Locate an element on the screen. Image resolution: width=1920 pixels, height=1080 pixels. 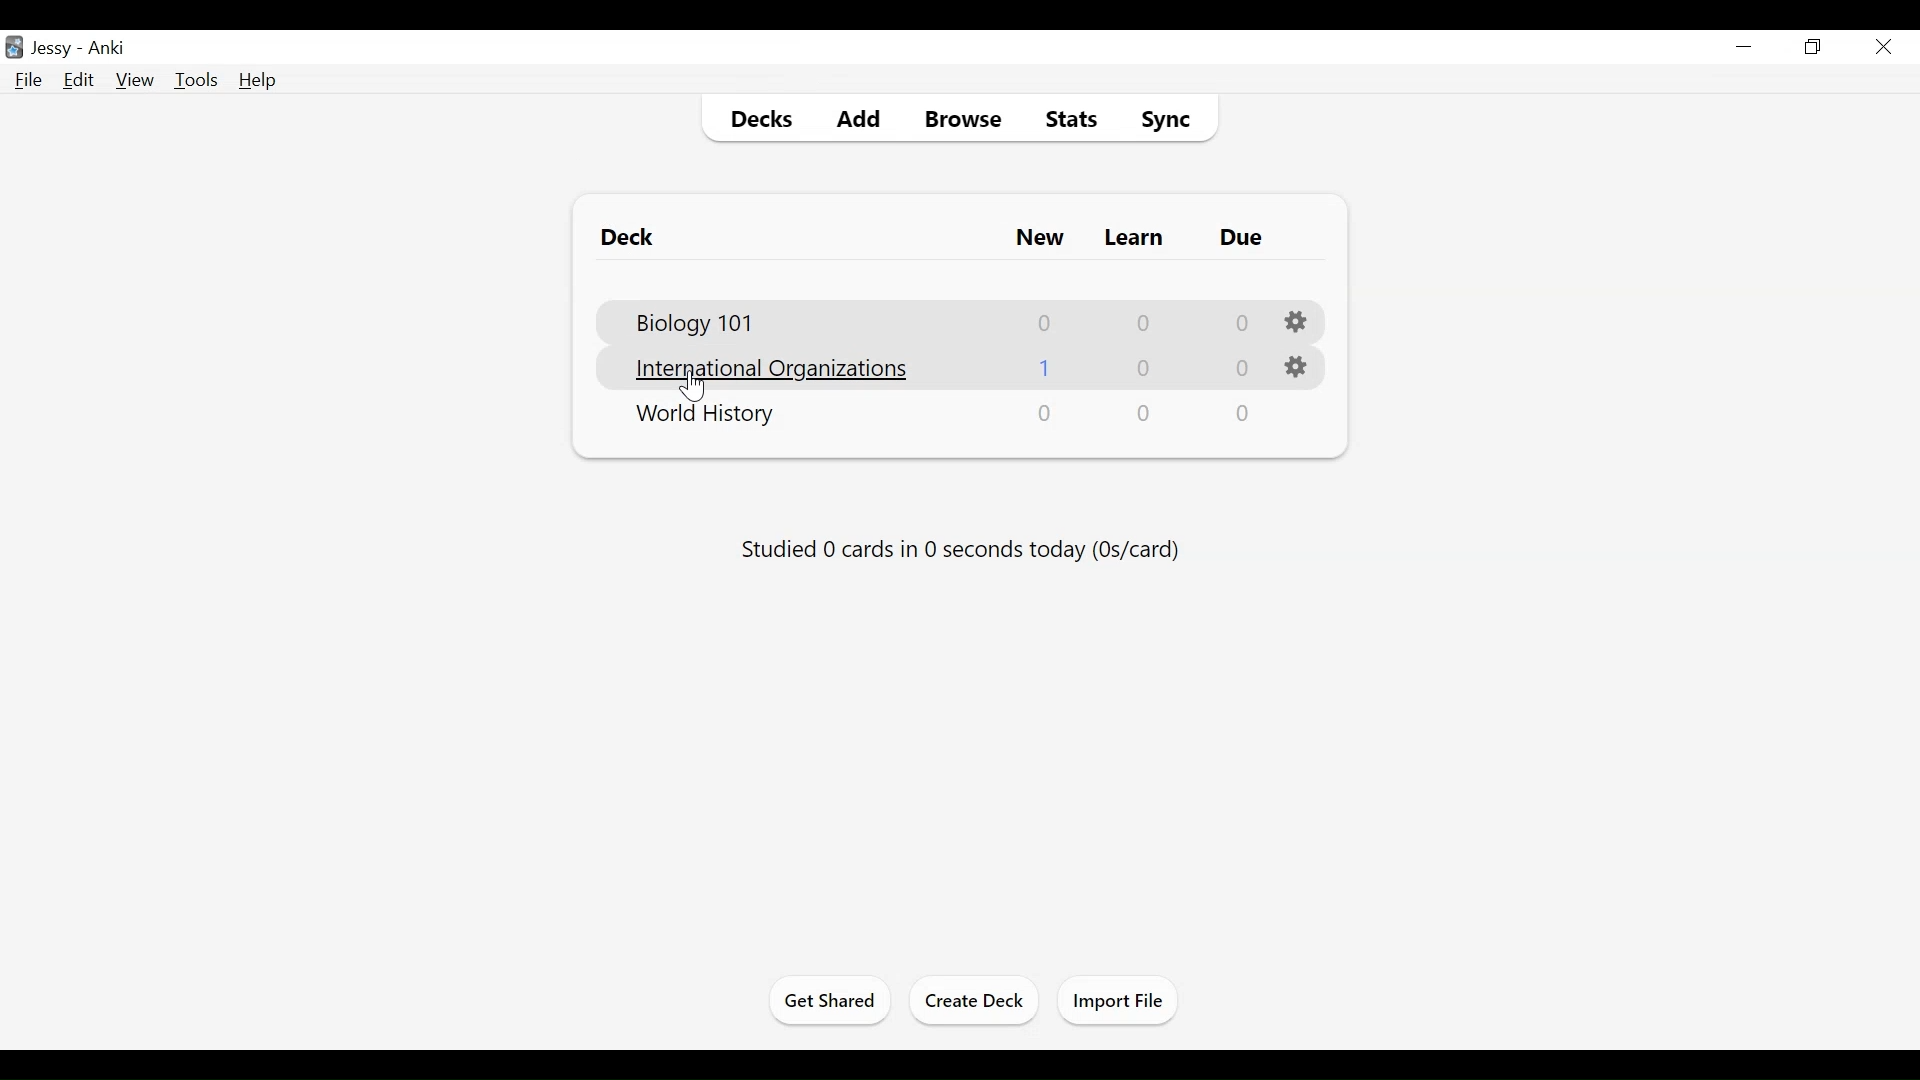
Tools is located at coordinates (196, 80).